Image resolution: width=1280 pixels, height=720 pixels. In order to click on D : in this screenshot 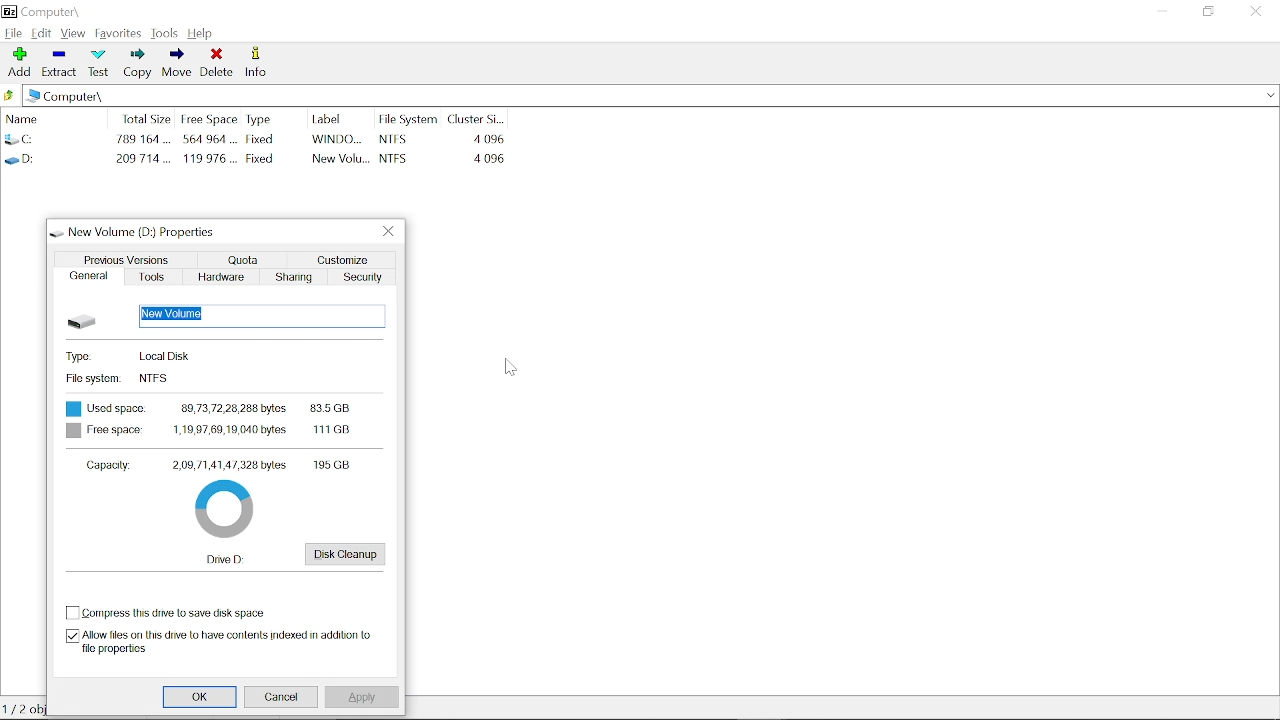, I will do `click(55, 159)`.